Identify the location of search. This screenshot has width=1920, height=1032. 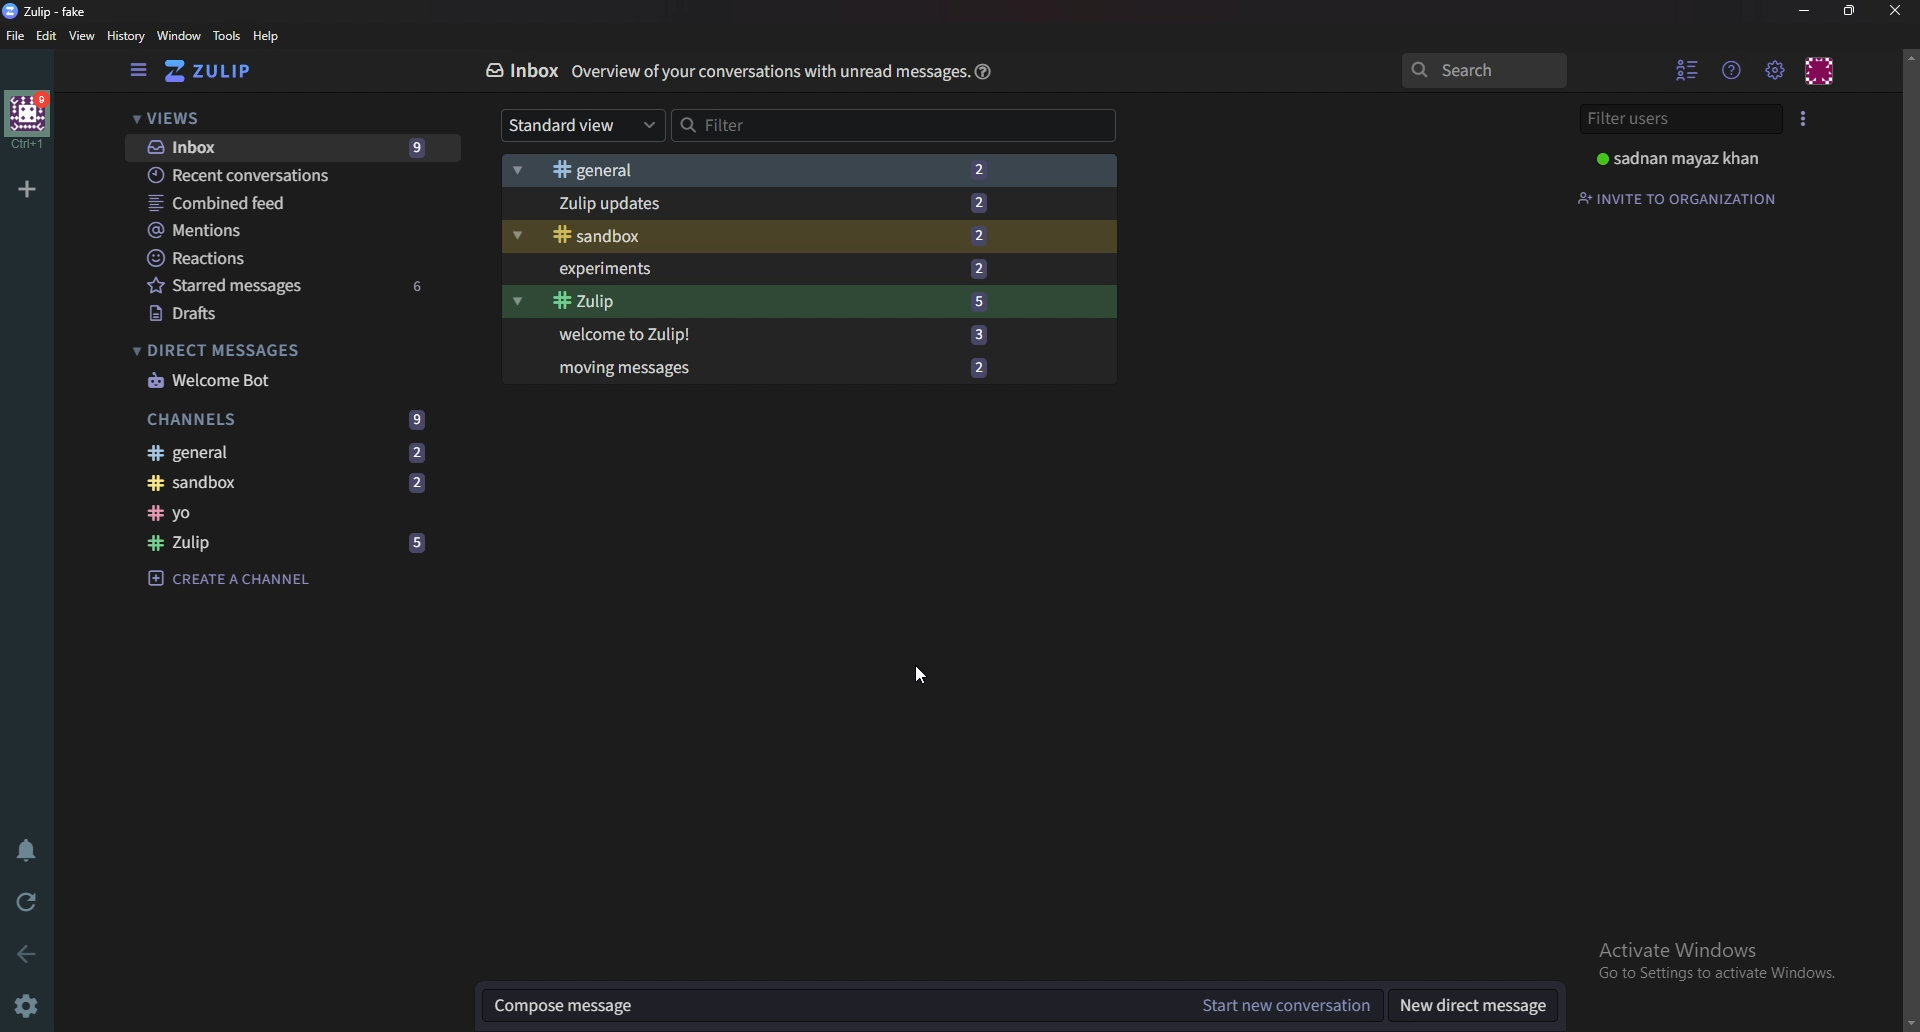
(1484, 71).